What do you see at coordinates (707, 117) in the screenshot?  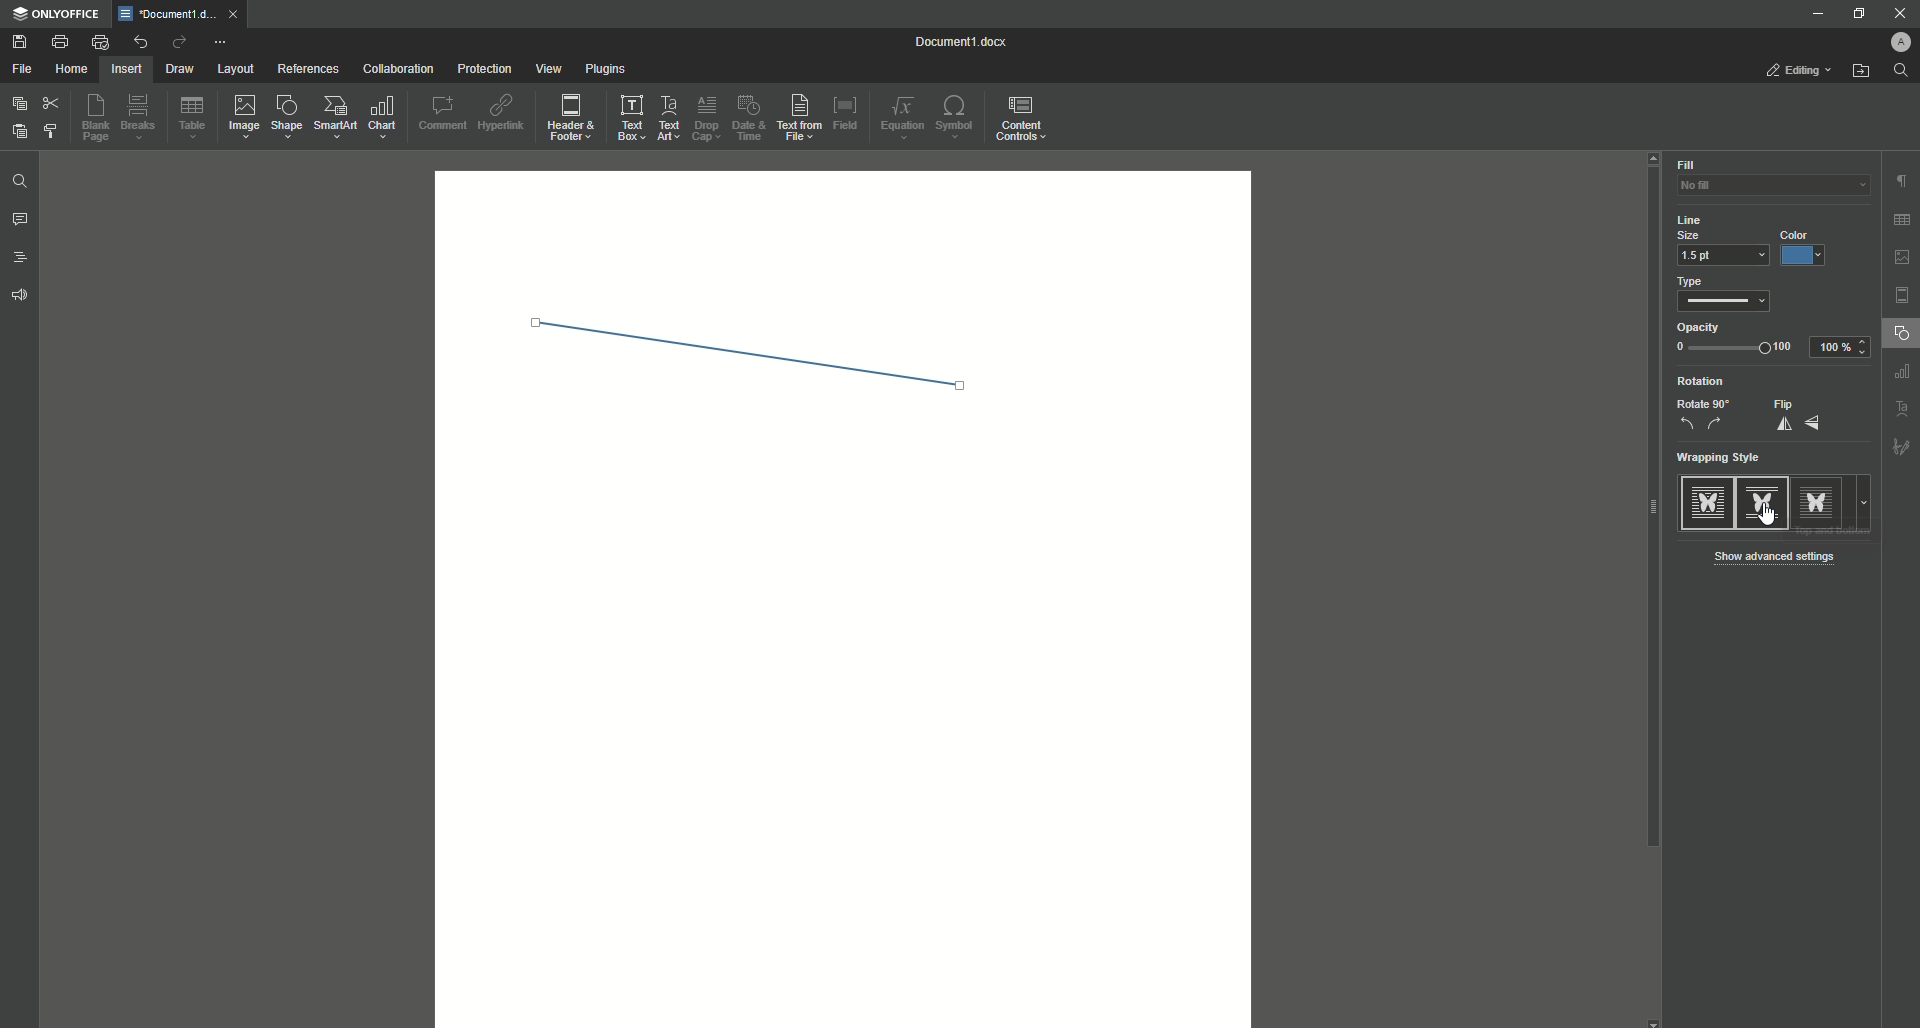 I see `Drop Cap` at bounding box center [707, 117].